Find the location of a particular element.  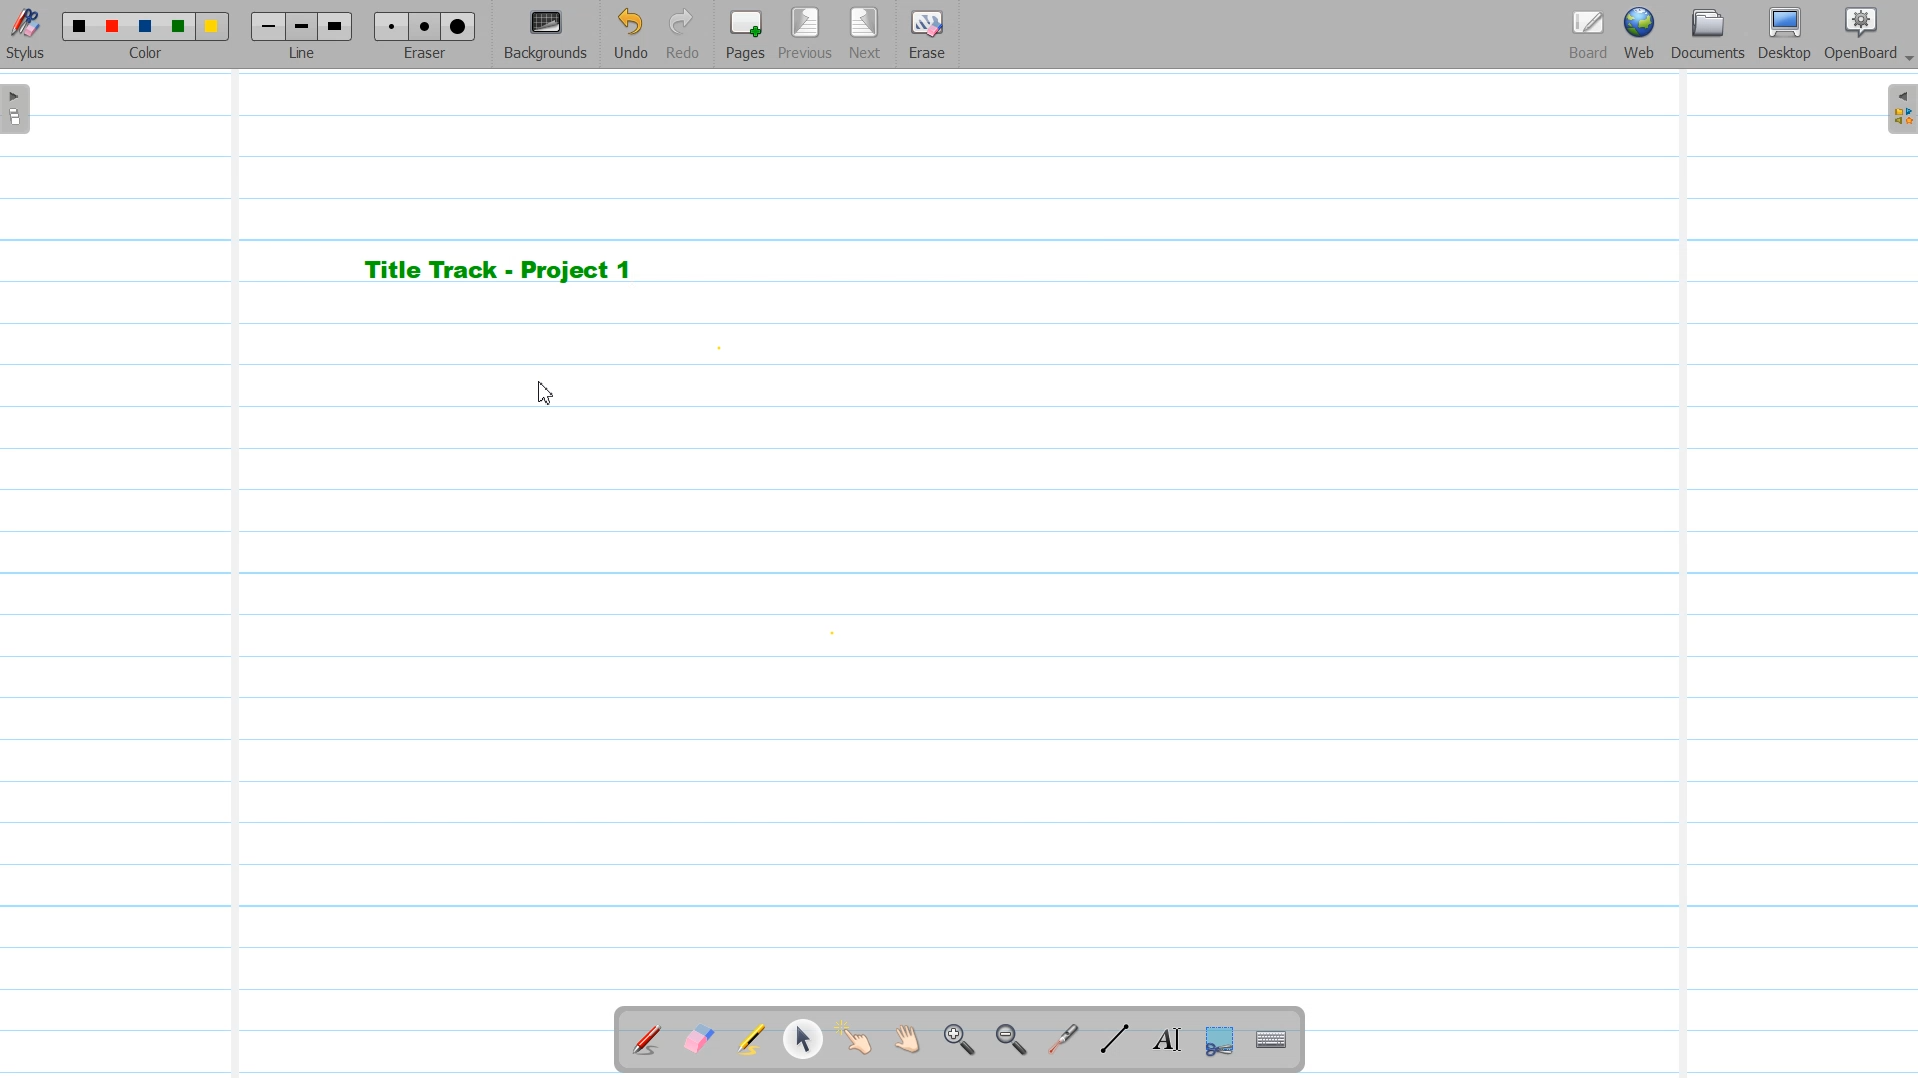

Scroll Page is located at coordinates (907, 1041).